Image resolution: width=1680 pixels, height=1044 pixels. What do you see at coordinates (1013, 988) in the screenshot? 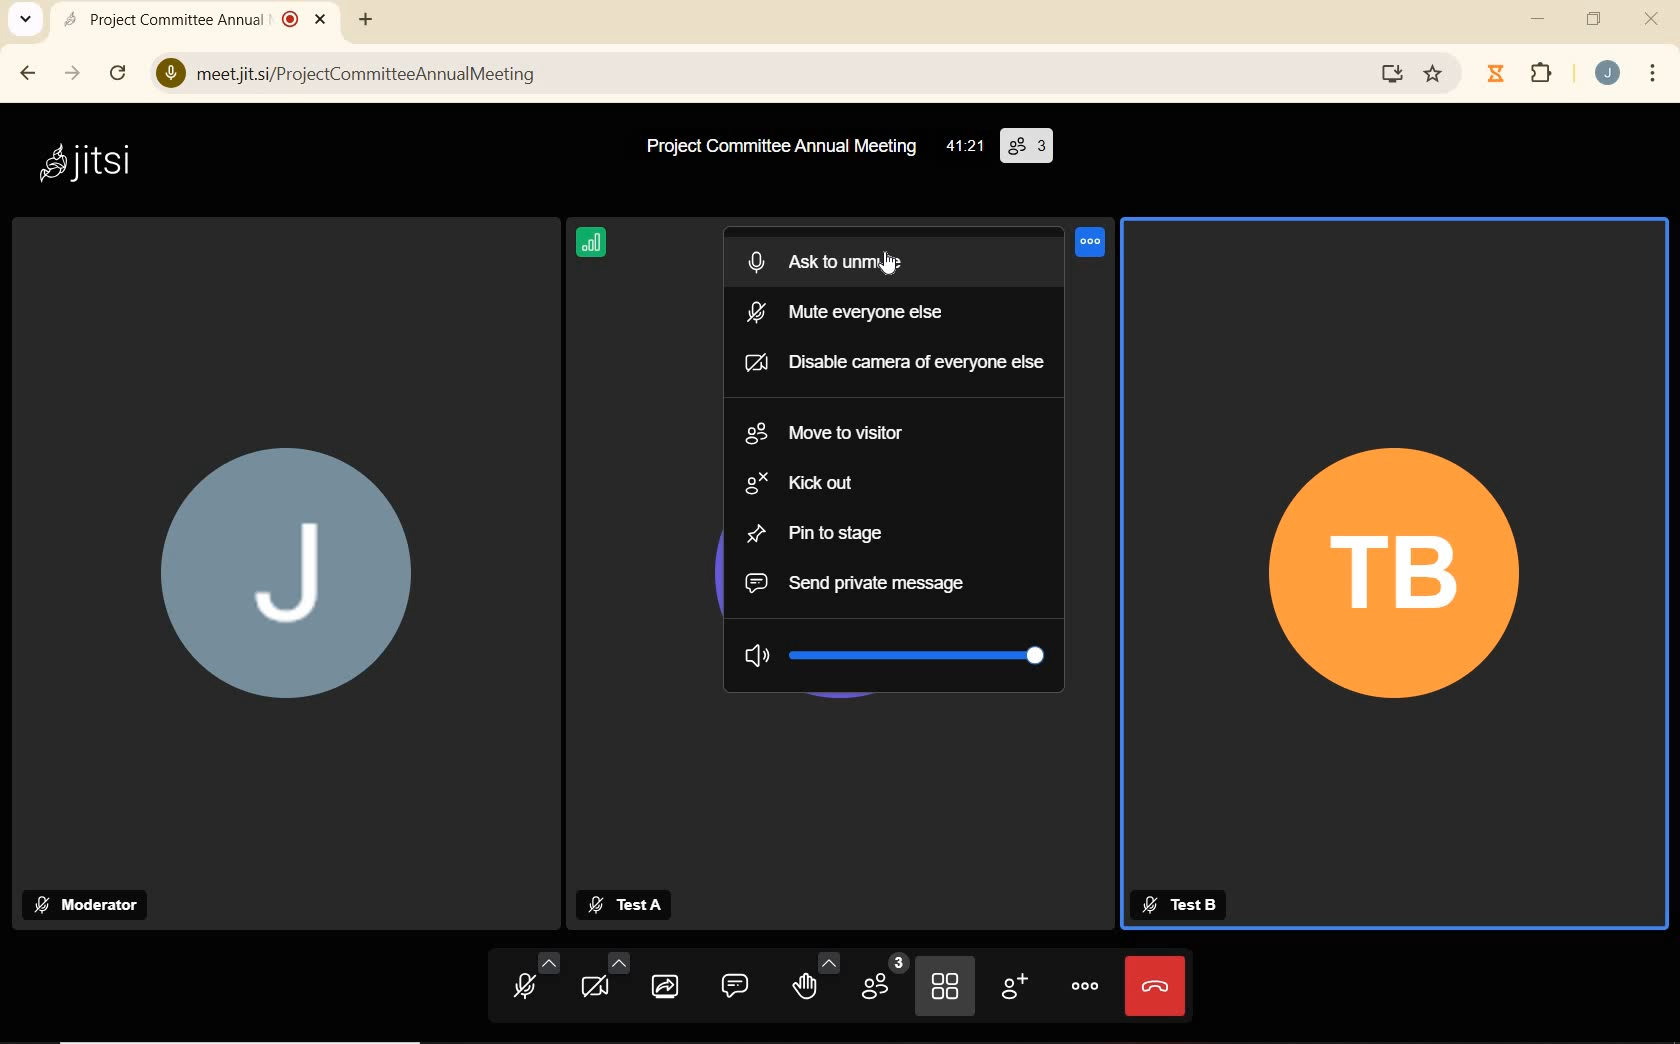
I see `INVITE PEOPLE` at bounding box center [1013, 988].